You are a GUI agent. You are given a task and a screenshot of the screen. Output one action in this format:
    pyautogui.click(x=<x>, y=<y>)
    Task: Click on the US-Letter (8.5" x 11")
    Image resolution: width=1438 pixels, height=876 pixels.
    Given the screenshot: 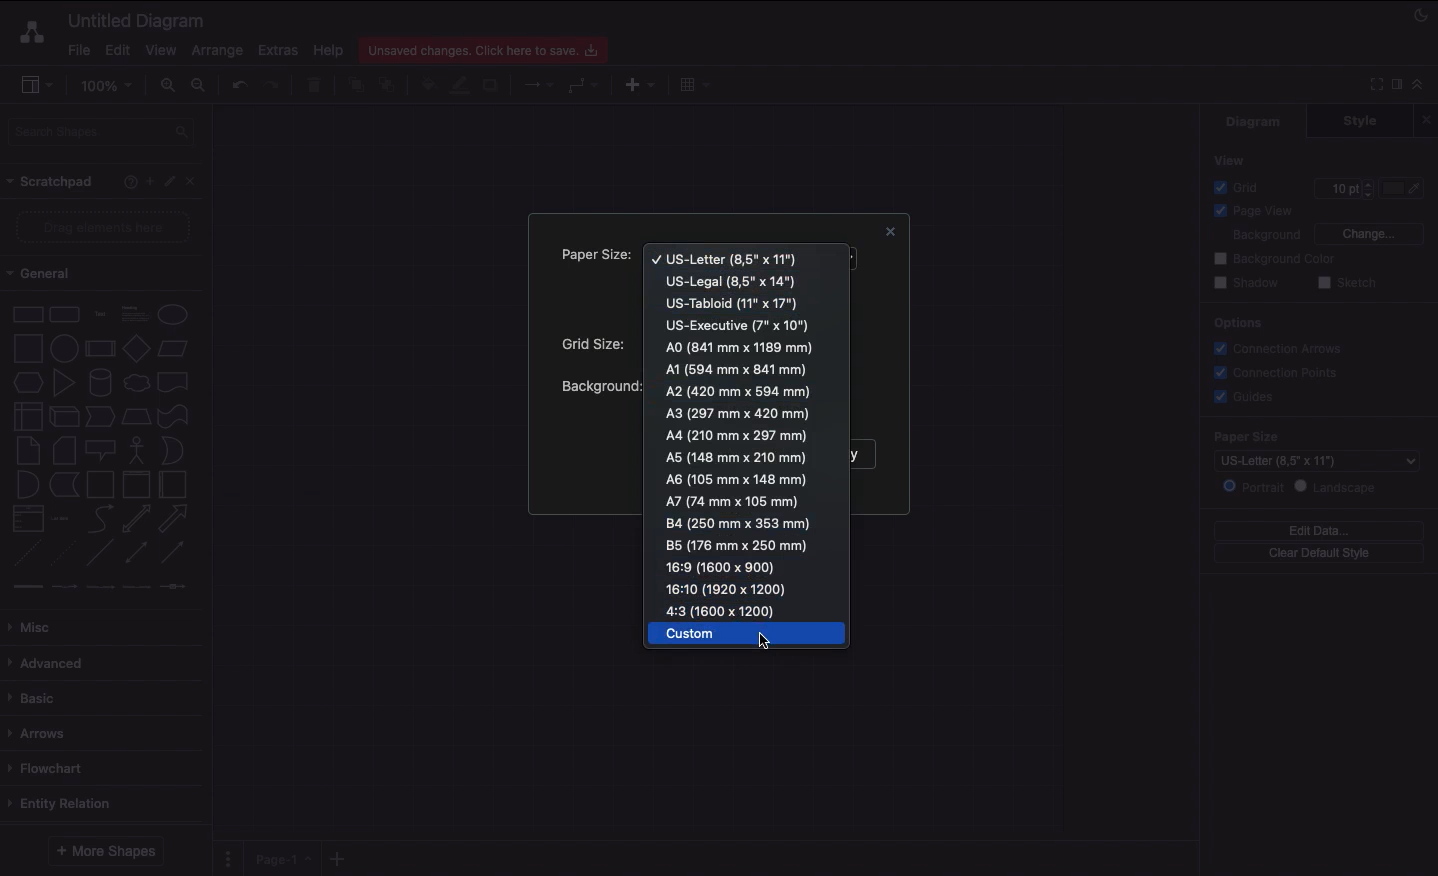 What is the action you would take?
    pyautogui.click(x=1301, y=461)
    